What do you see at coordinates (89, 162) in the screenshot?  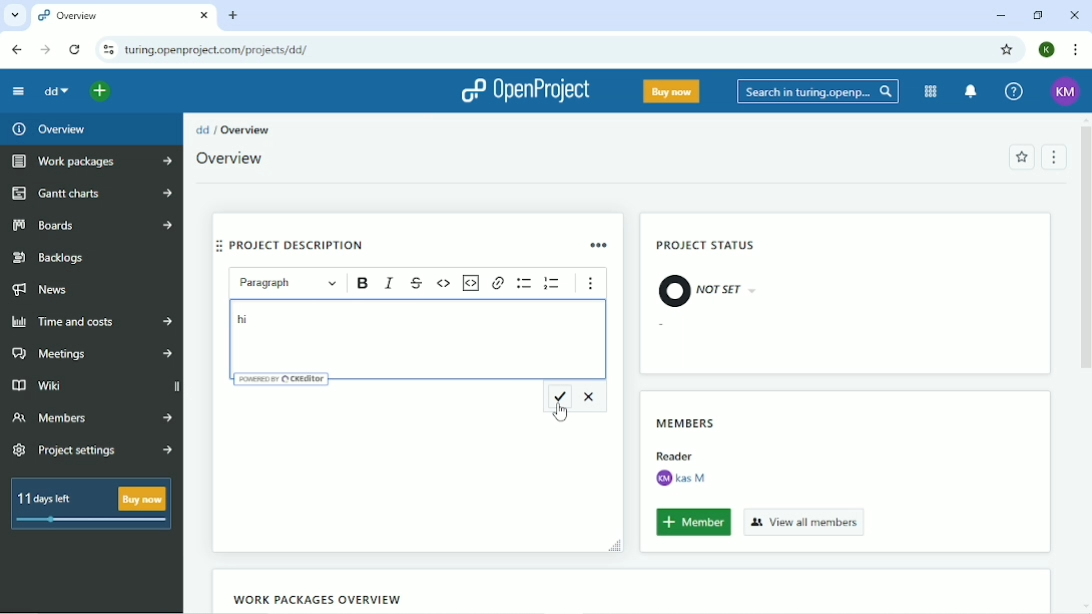 I see `Work packages` at bounding box center [89, 162].